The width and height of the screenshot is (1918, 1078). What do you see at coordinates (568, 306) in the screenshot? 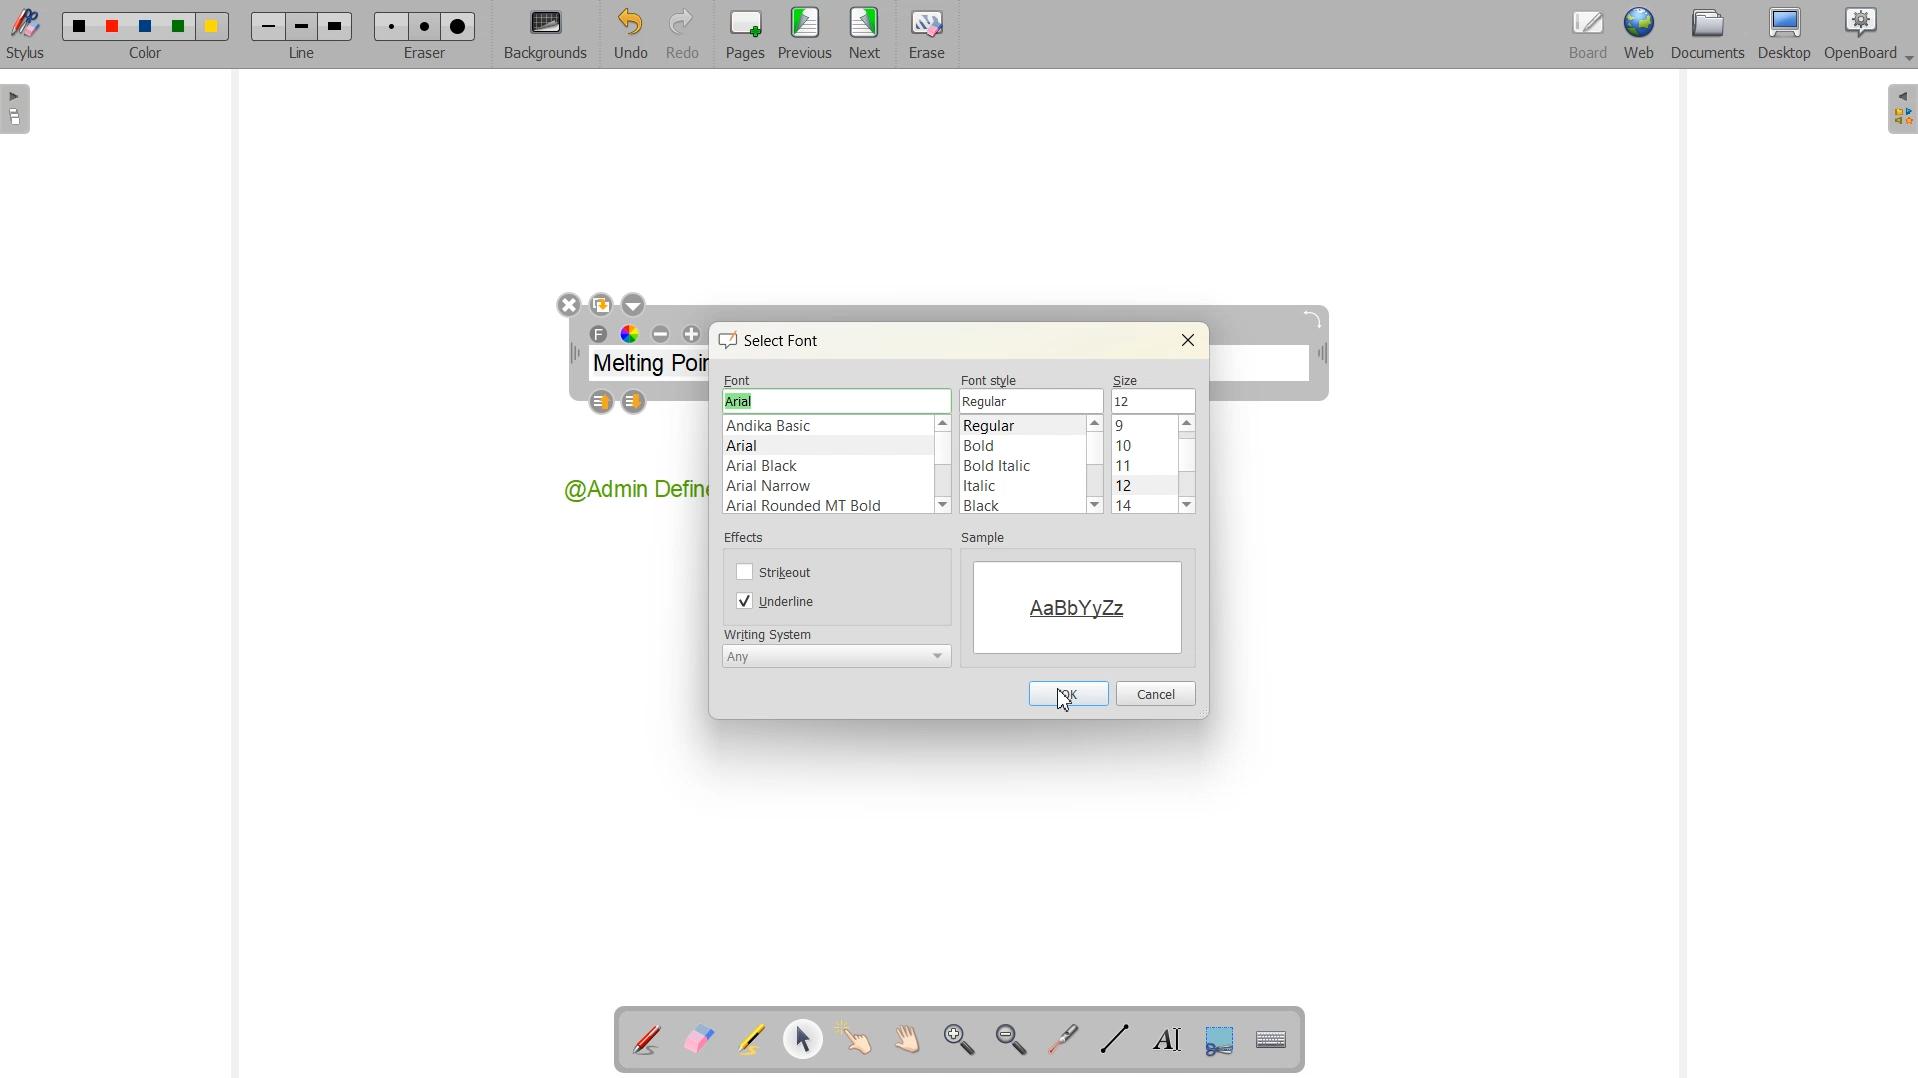
I see `Close` at bounding box center [568, 306].